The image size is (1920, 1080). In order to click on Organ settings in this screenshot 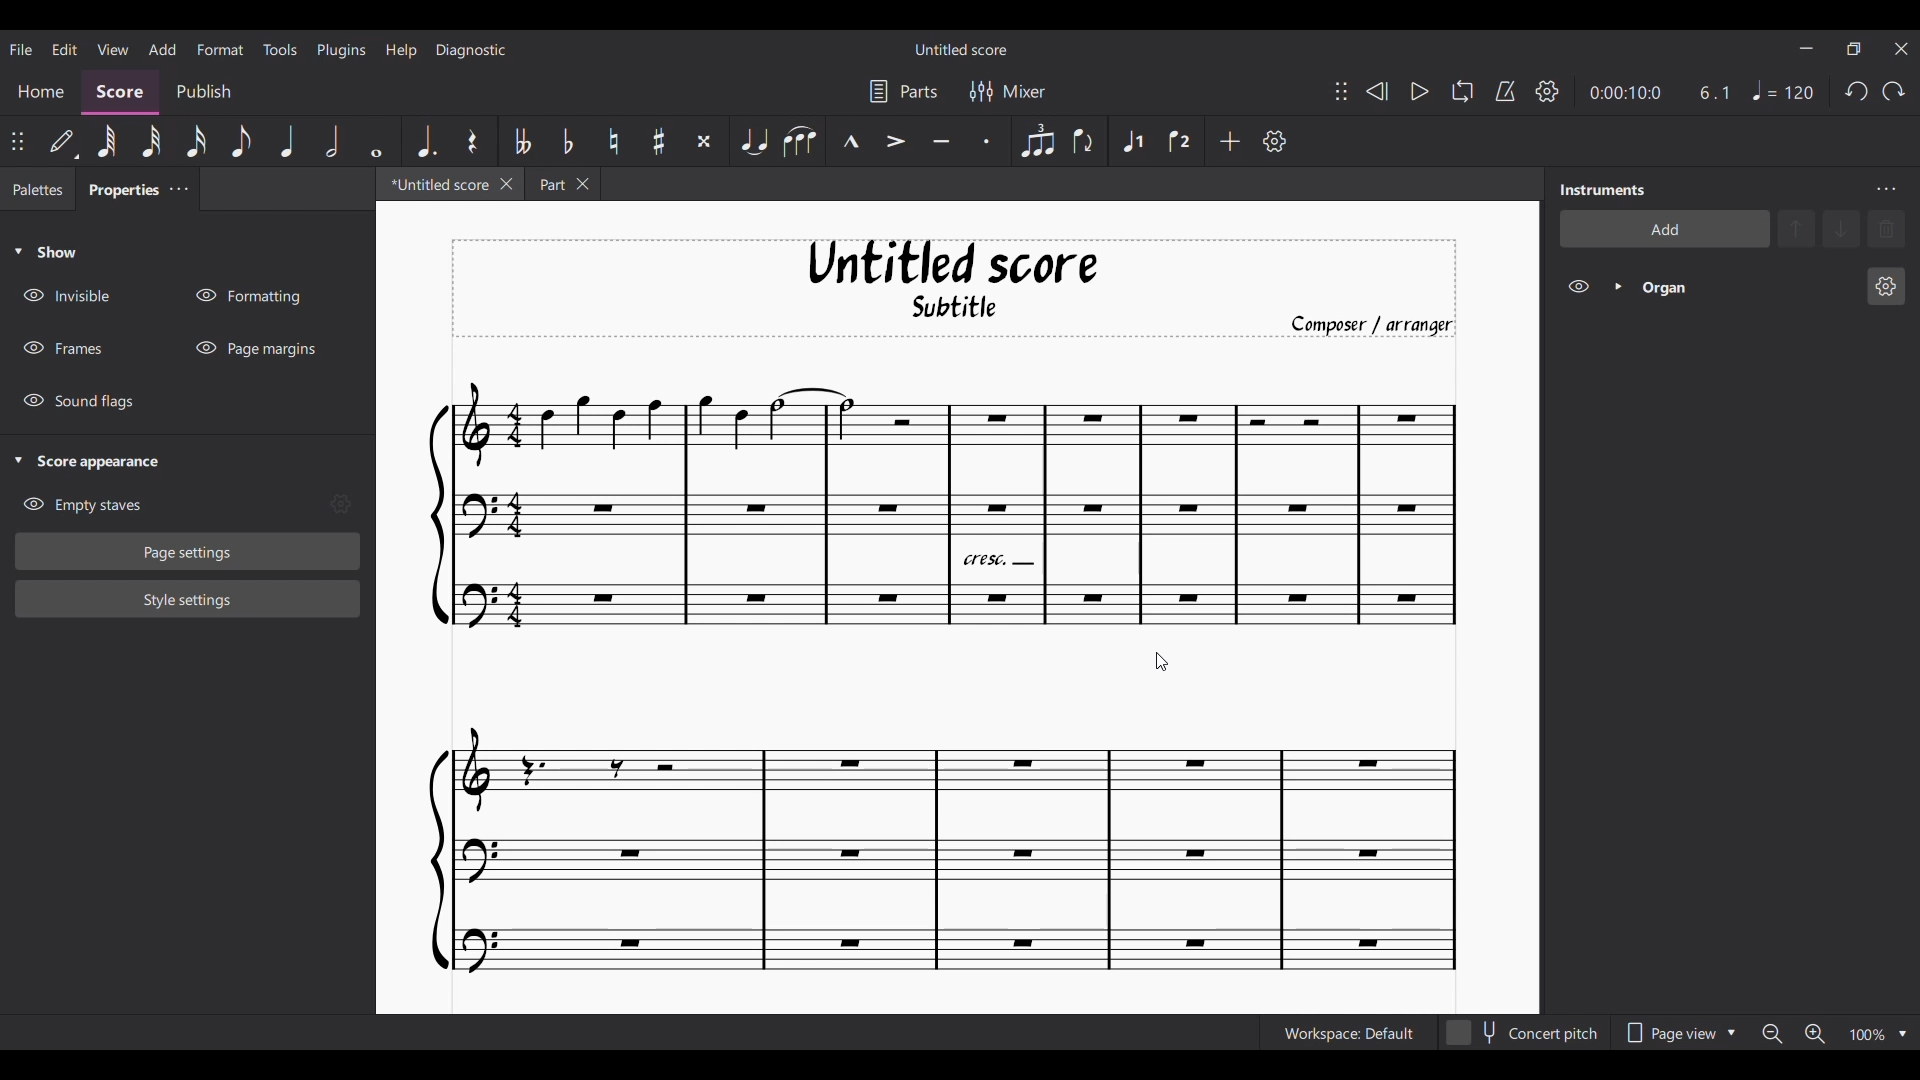, I will do `click(1885, 286)`.